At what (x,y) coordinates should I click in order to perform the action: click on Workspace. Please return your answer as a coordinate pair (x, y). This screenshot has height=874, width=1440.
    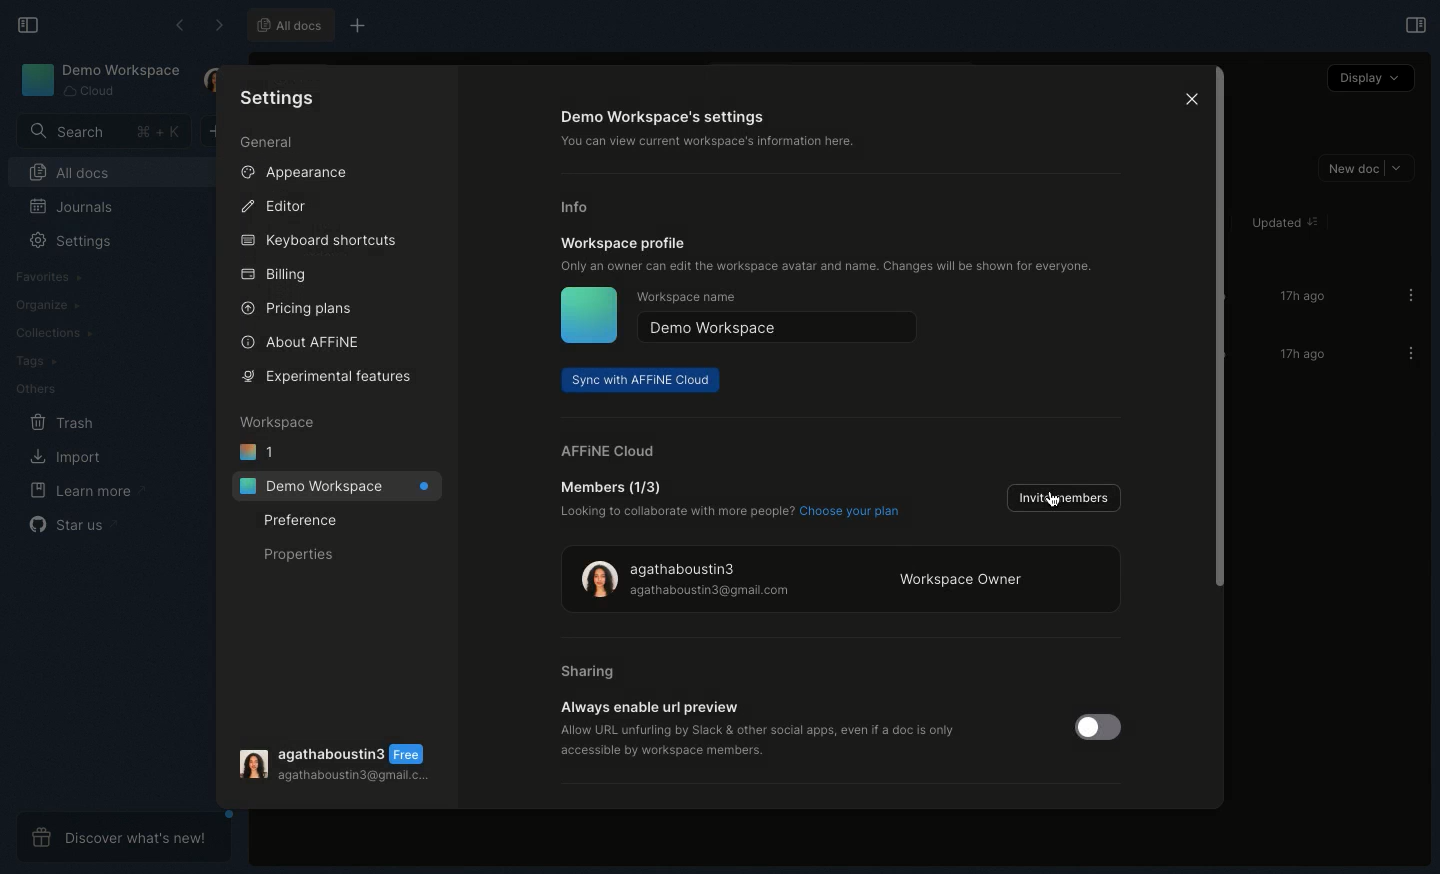
    Looking at the image, I should click on (276, 423).